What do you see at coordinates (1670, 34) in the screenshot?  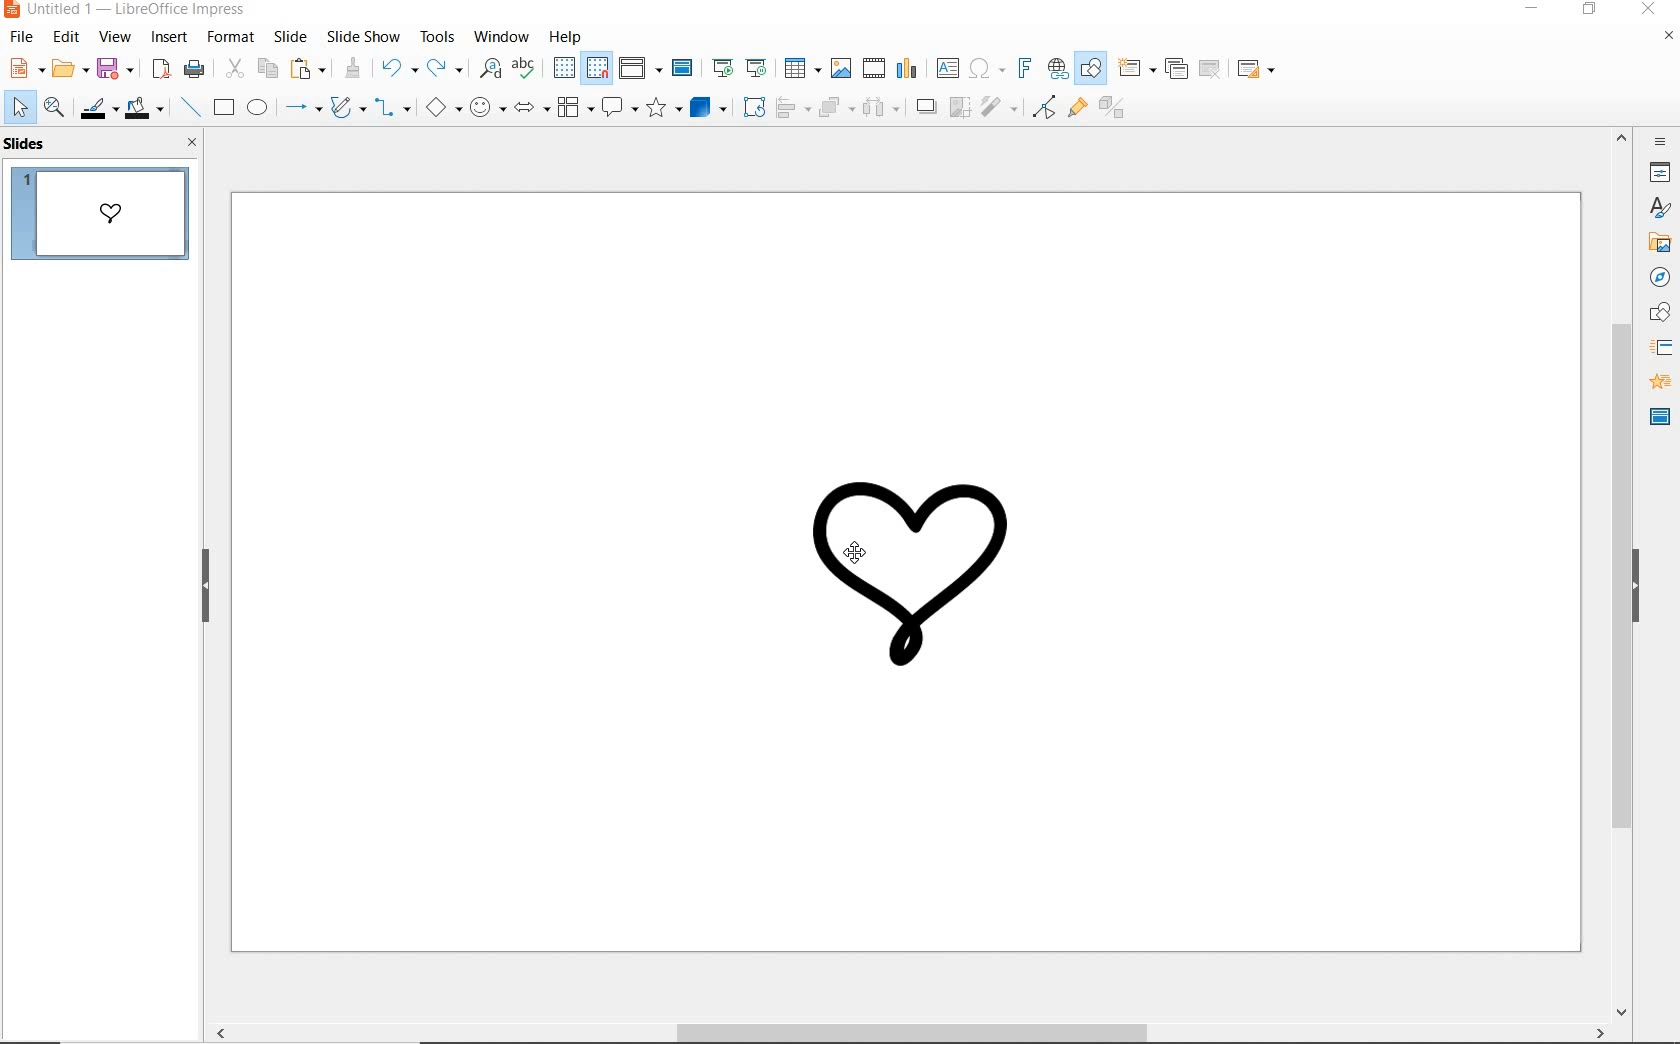 I see `CLOSE DOCUMENT` at bounding box center [1670, 34].